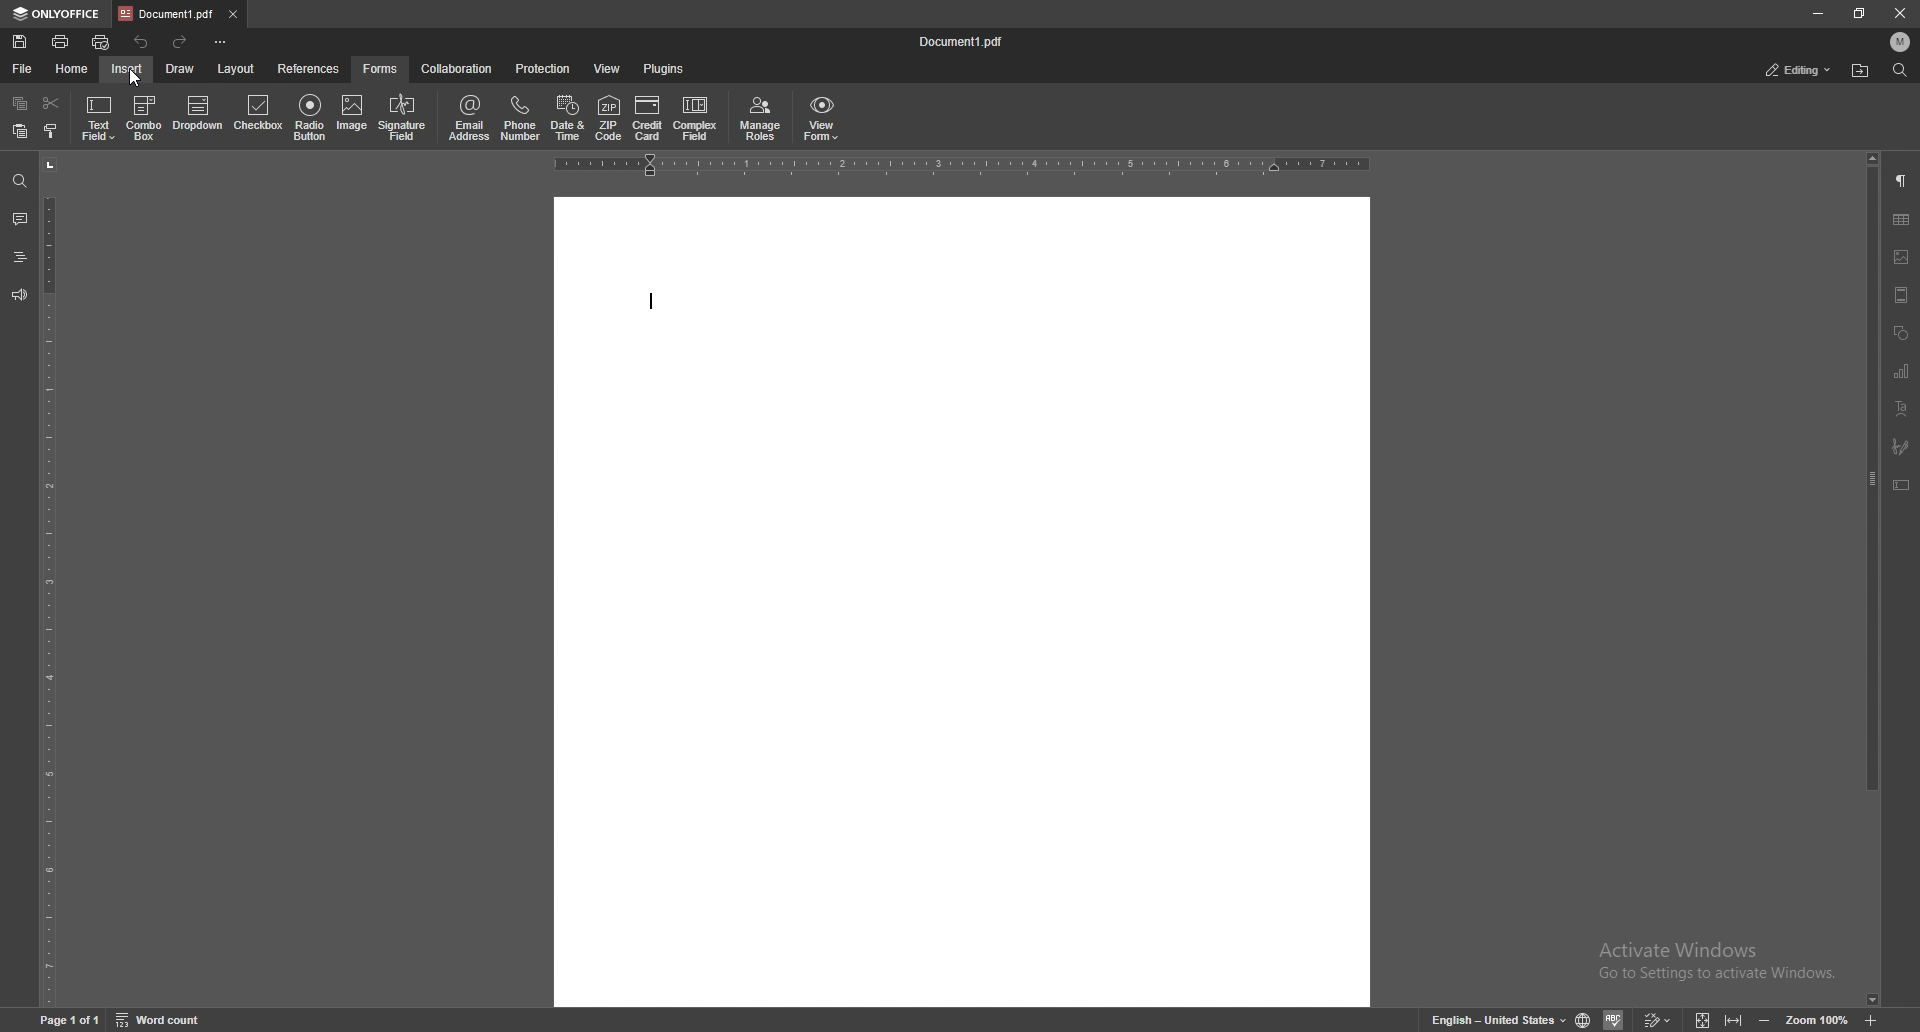 The image size is (1920, 1032). I want to click on credit card, so click(647, 119).